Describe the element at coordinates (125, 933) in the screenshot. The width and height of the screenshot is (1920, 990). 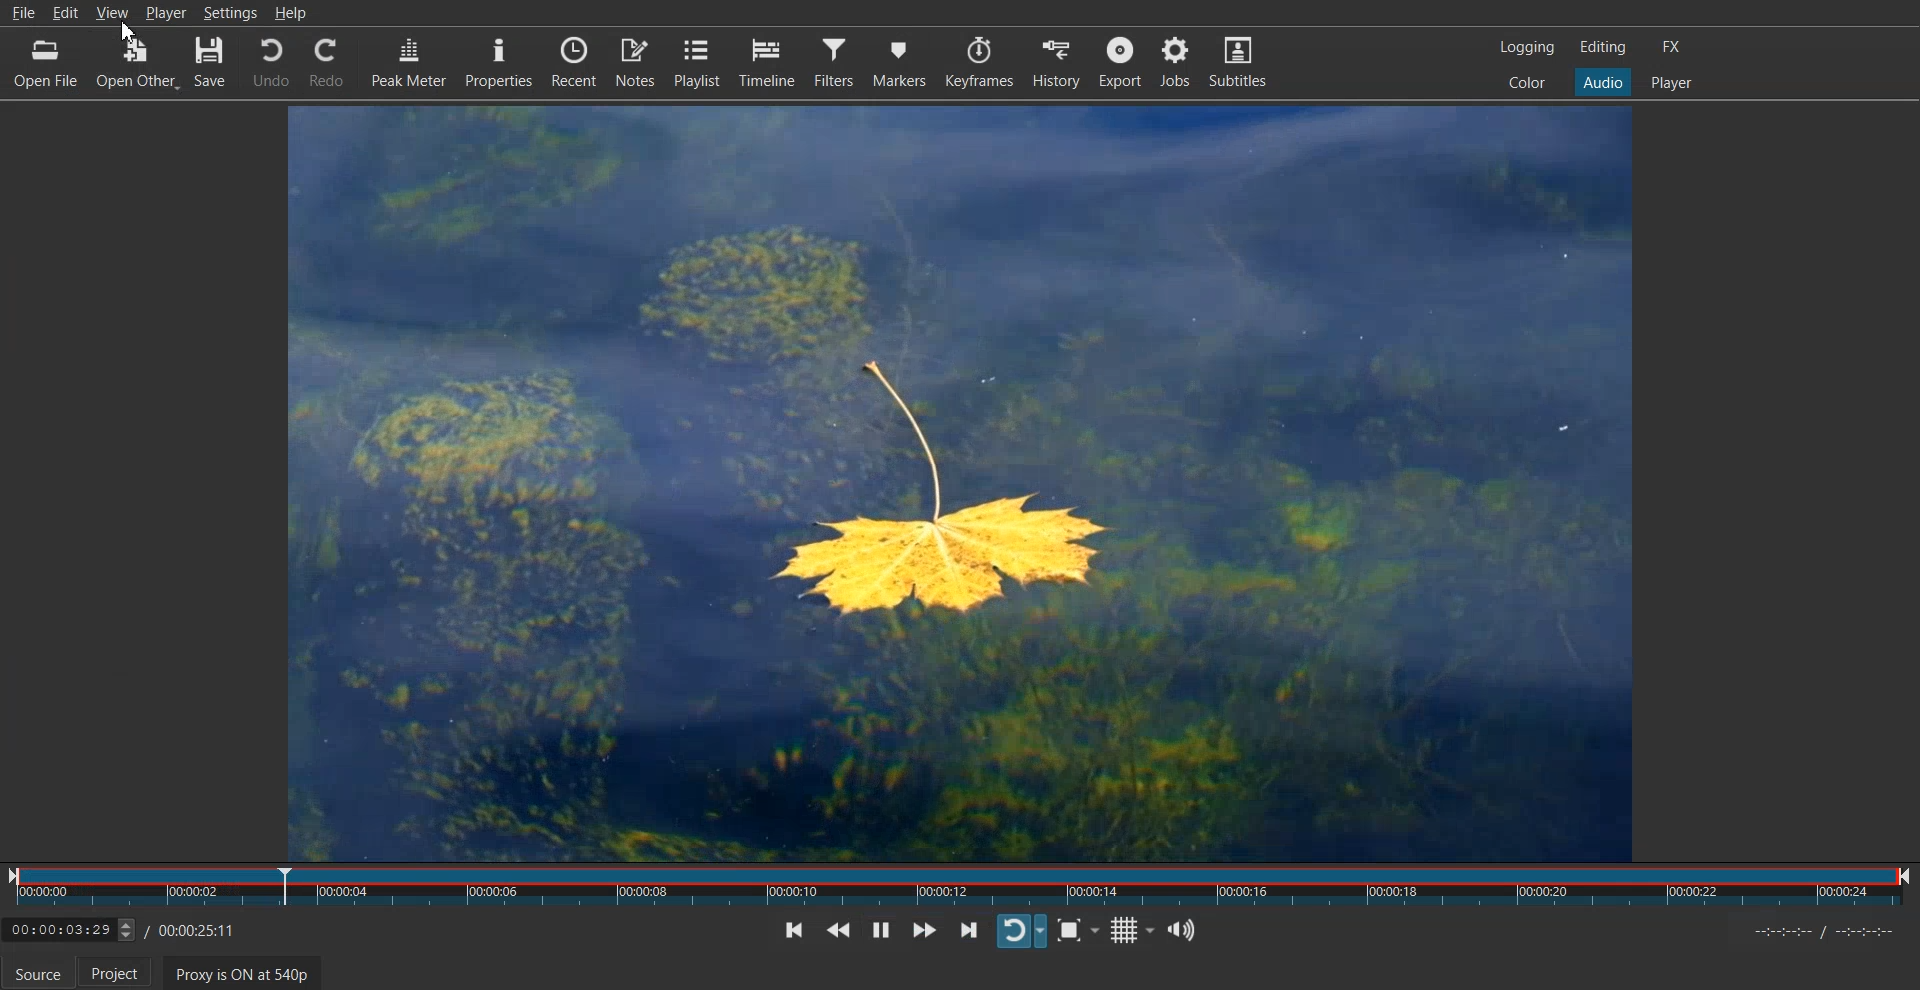
I see `Timeline adjuster` at that location.